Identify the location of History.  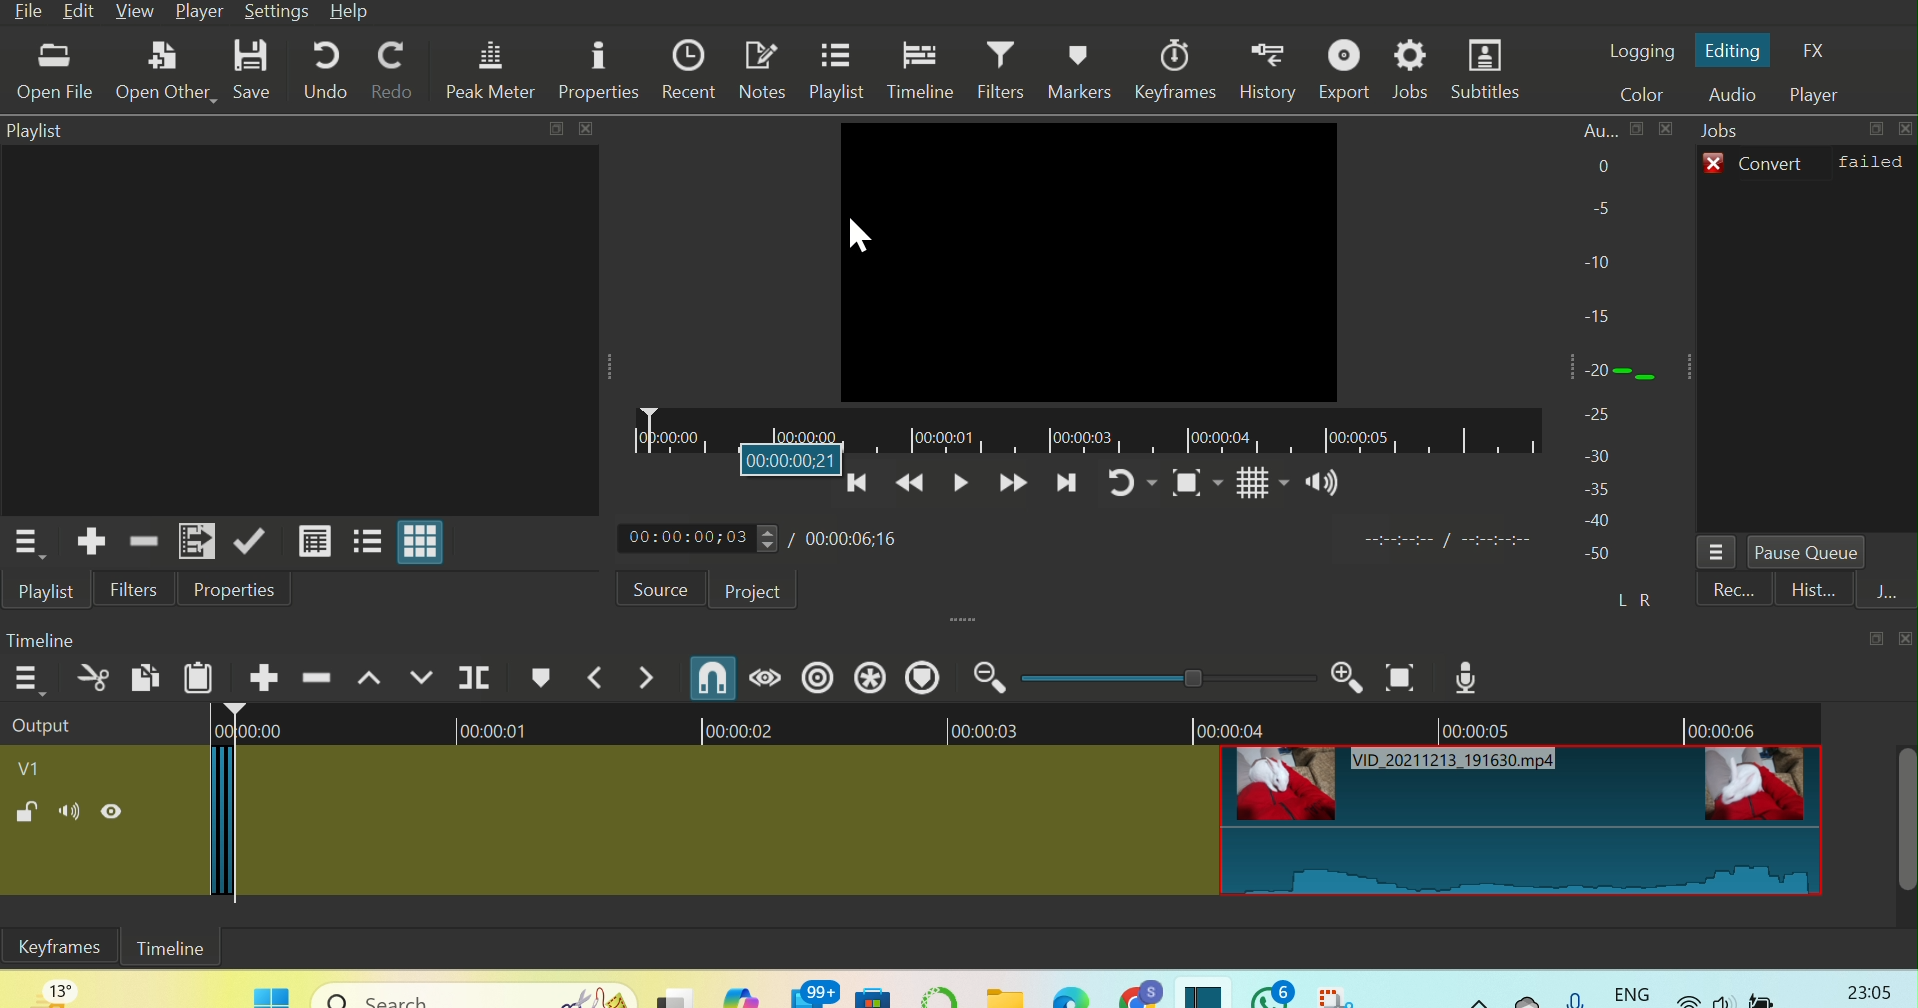
(1266, 66).